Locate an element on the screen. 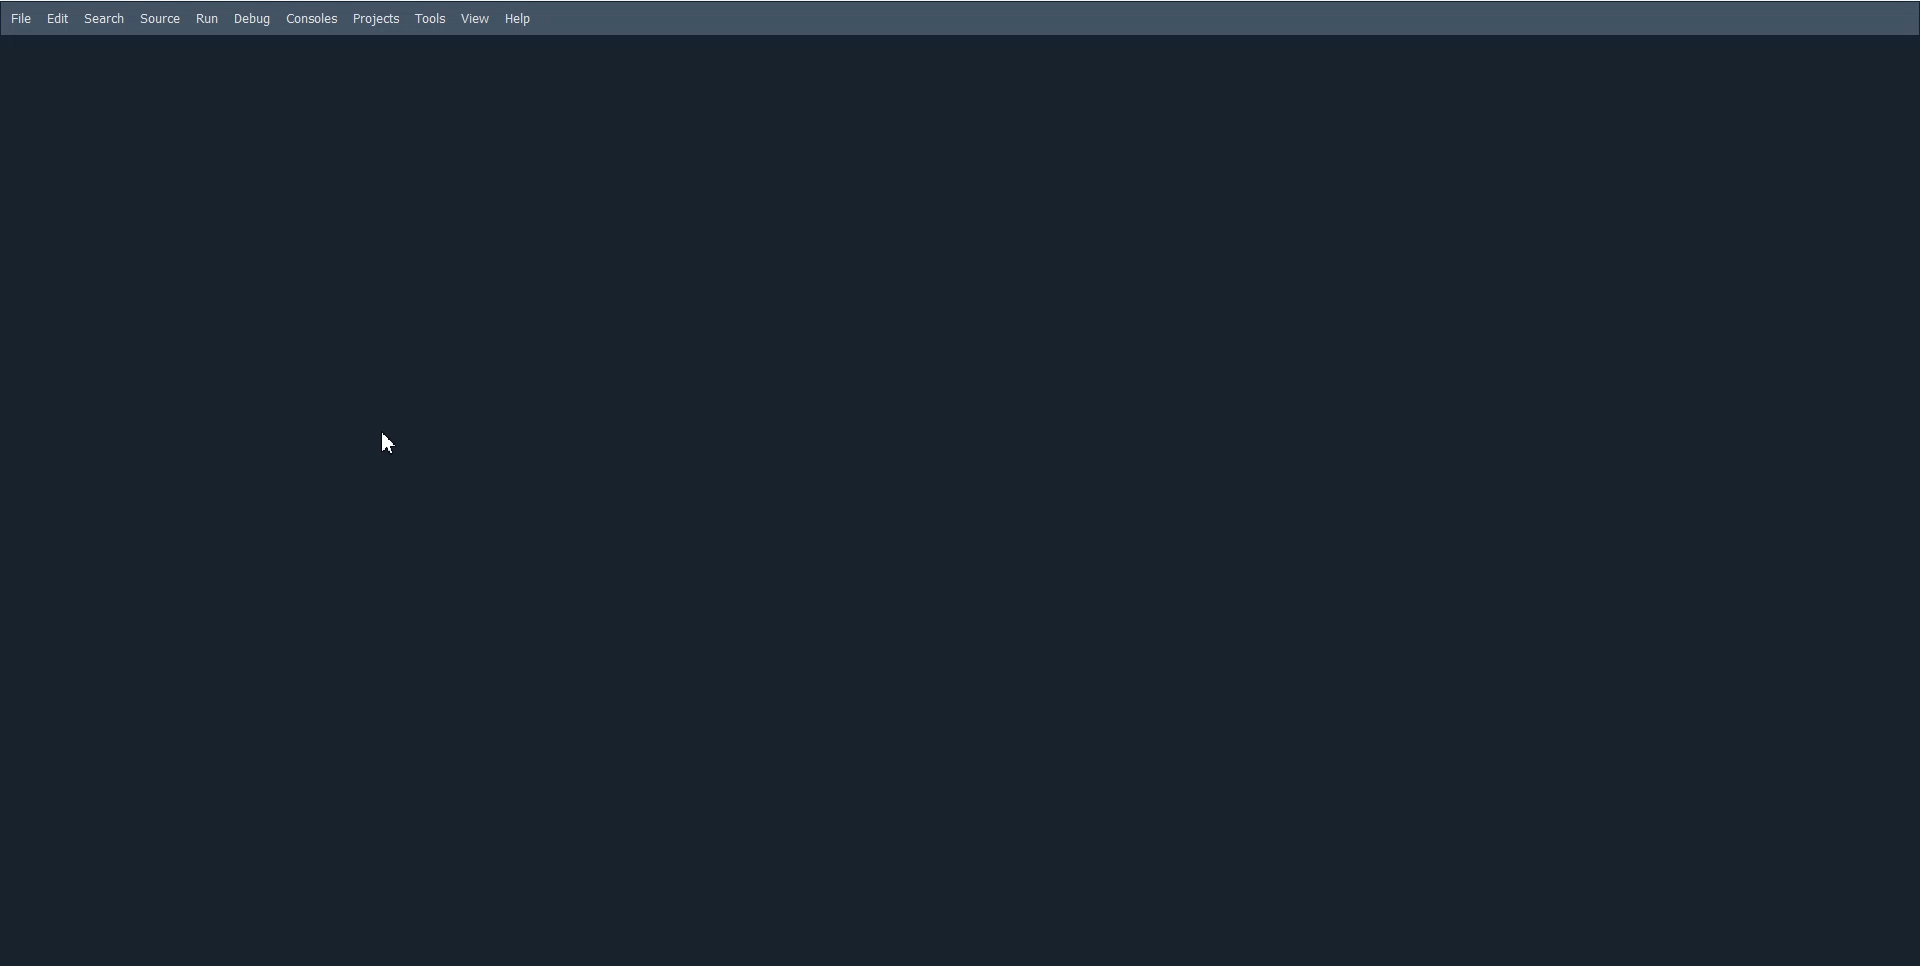 The width and height of the screenshot is (1920, 966). Tools is located at coordinates (430, 19).